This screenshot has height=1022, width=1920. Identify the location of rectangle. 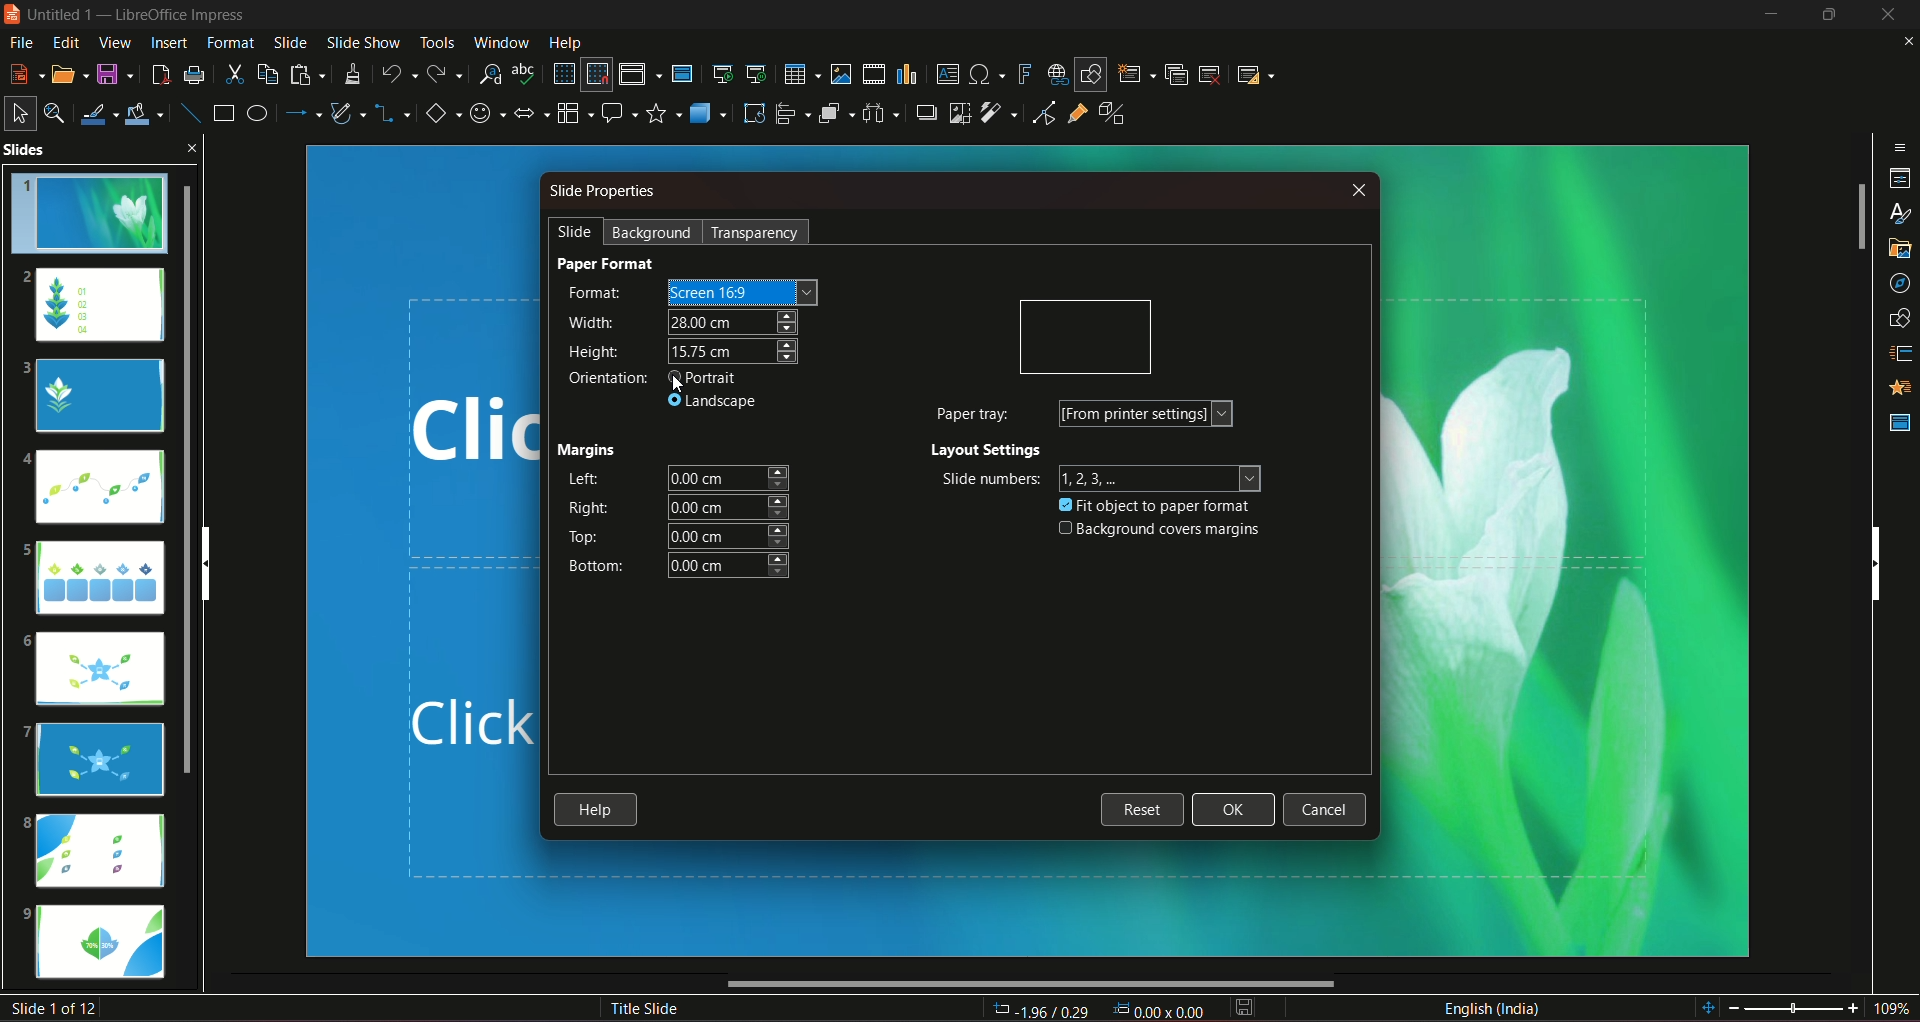
(221, 114).